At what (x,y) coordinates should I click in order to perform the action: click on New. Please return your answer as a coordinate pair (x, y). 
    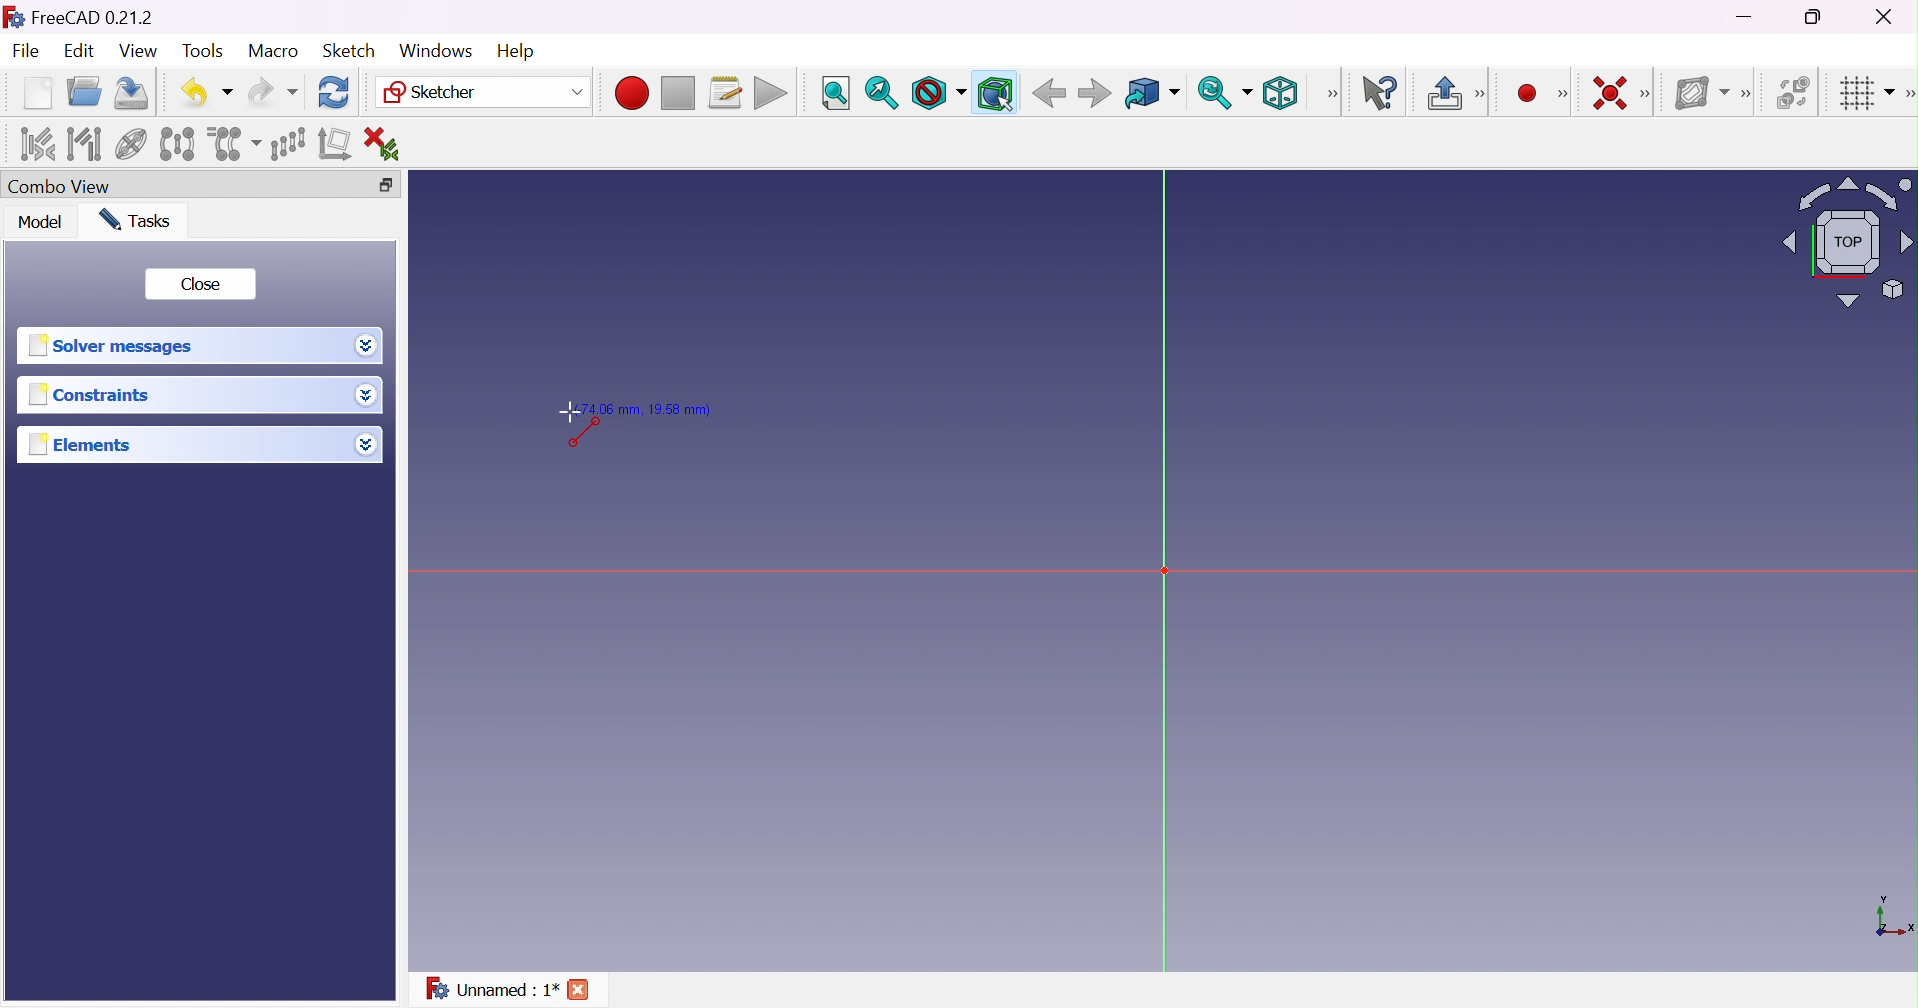
    Looking at the image, I should click on (37, 96).